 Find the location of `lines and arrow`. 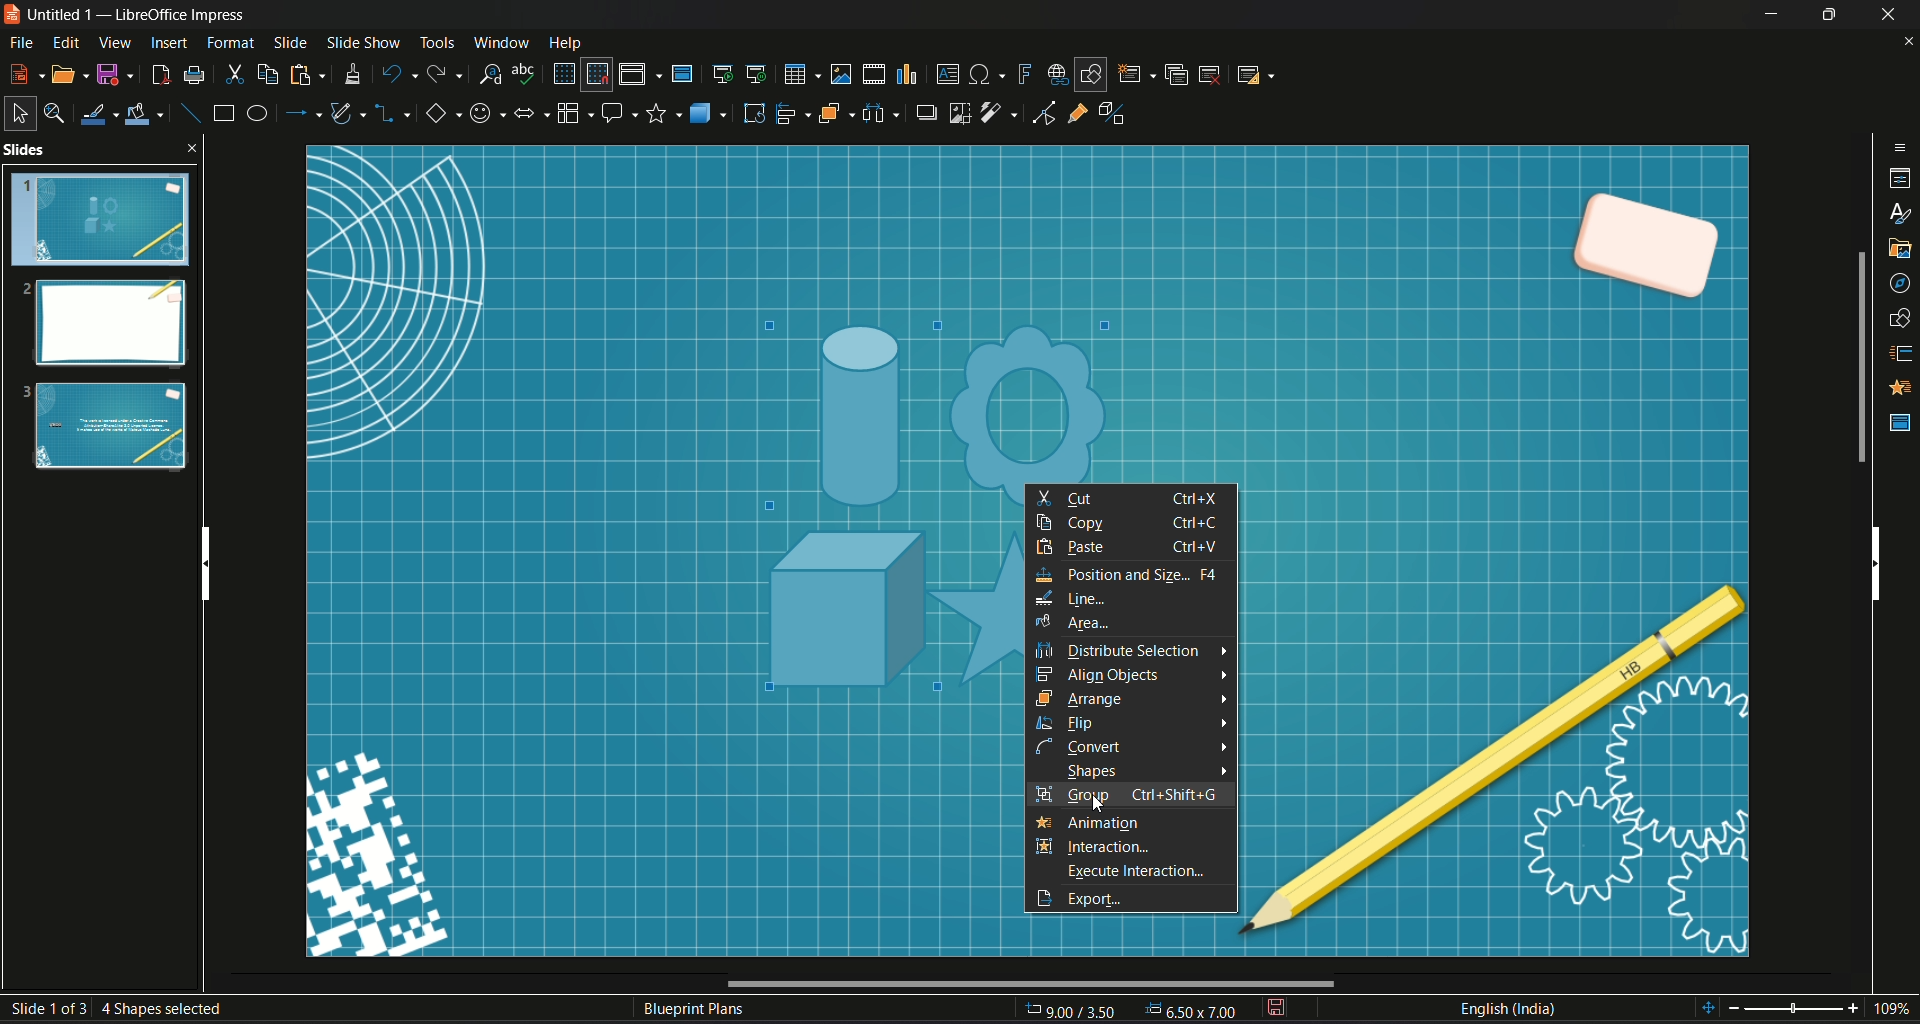

lines and arrow is located at coordinates (301, 113).